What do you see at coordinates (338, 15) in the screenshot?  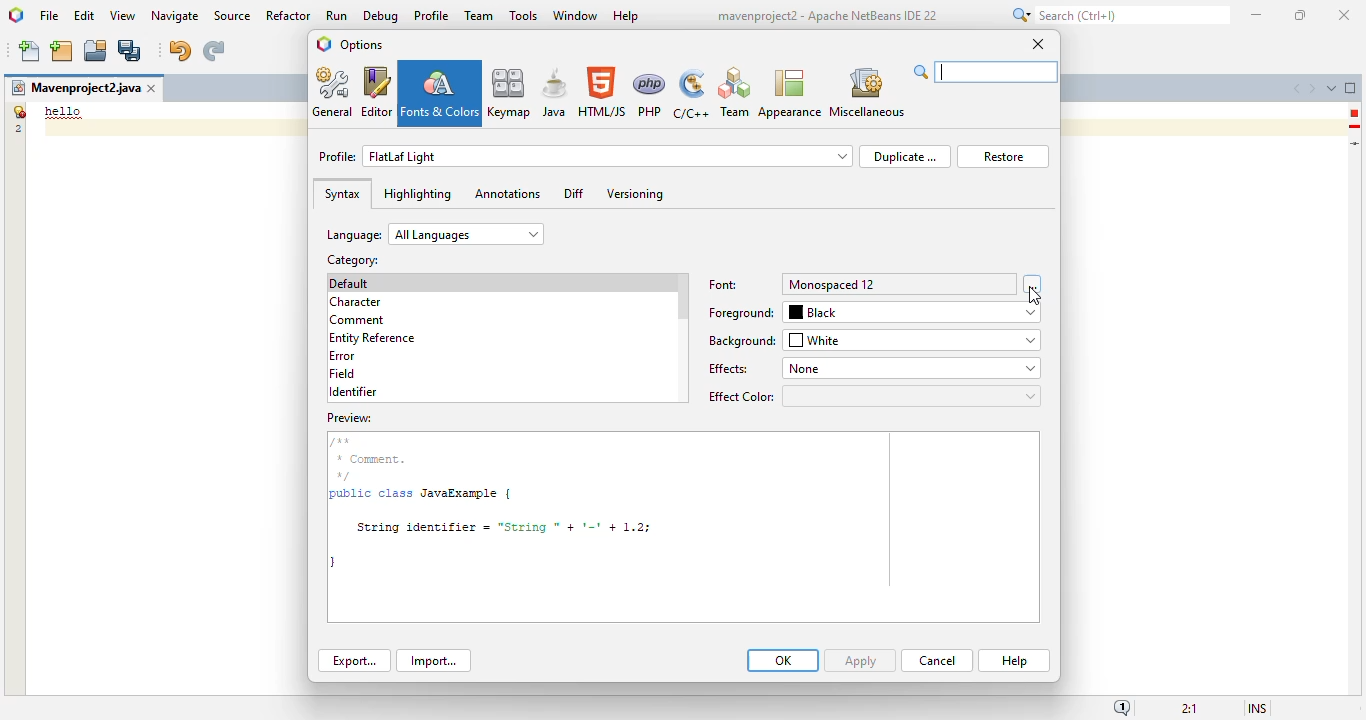 I see `run` at bounding box center [338, 15].